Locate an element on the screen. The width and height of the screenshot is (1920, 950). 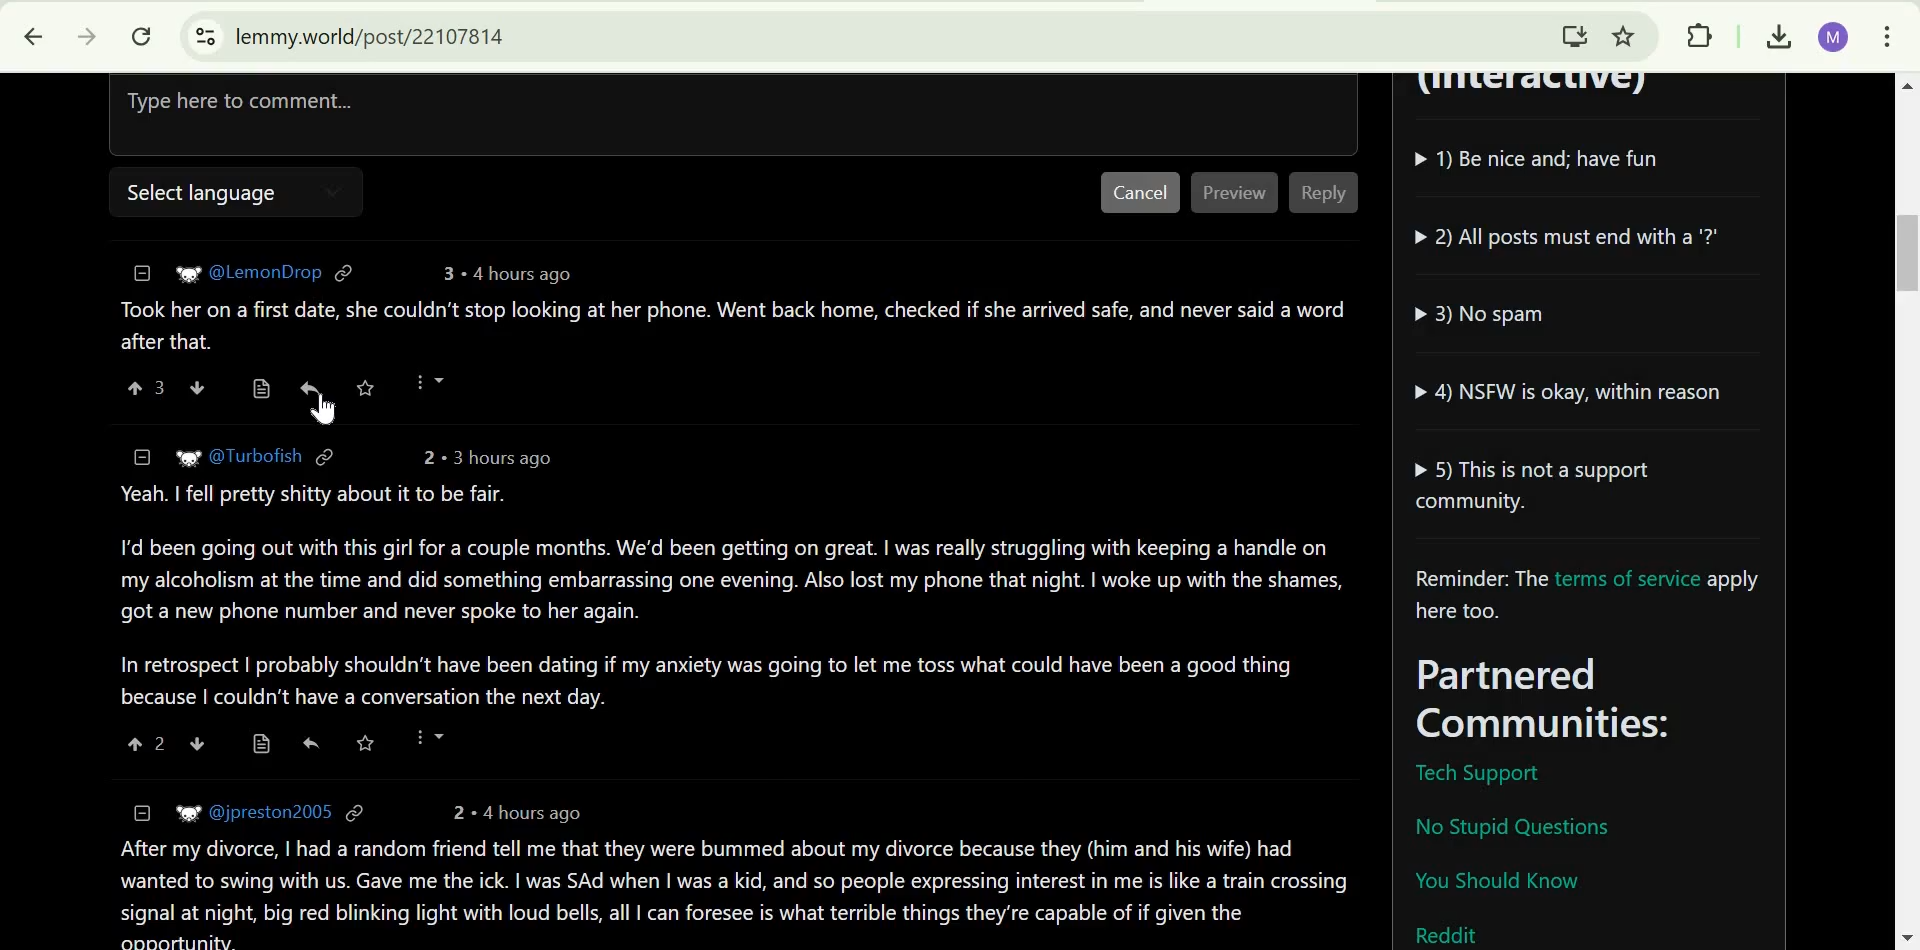
Reload this page is located at coordinates (143, 35).